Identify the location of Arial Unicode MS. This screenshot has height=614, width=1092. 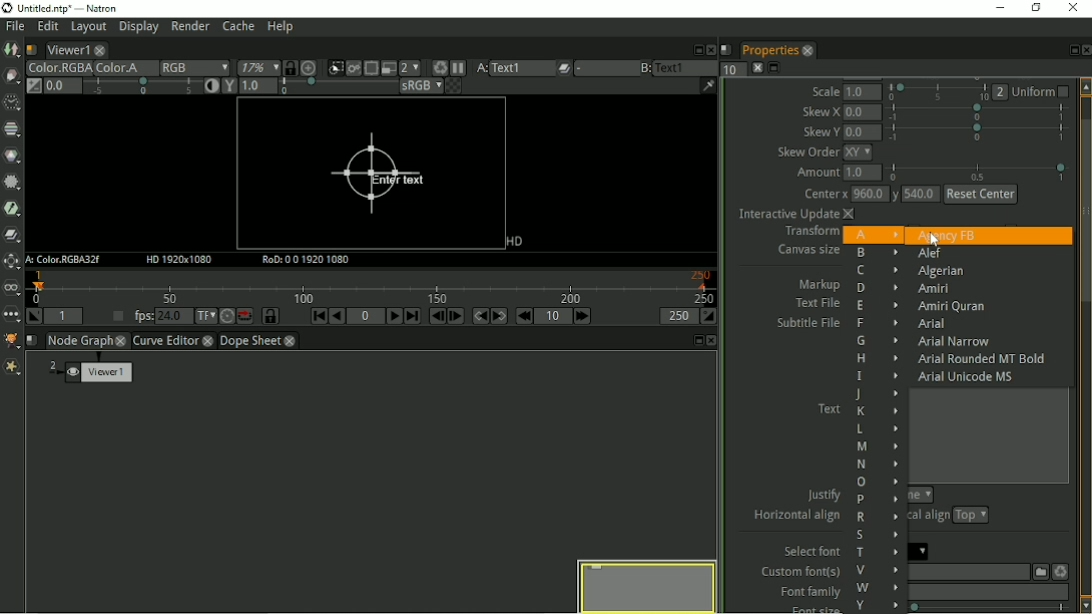
(969, 376).